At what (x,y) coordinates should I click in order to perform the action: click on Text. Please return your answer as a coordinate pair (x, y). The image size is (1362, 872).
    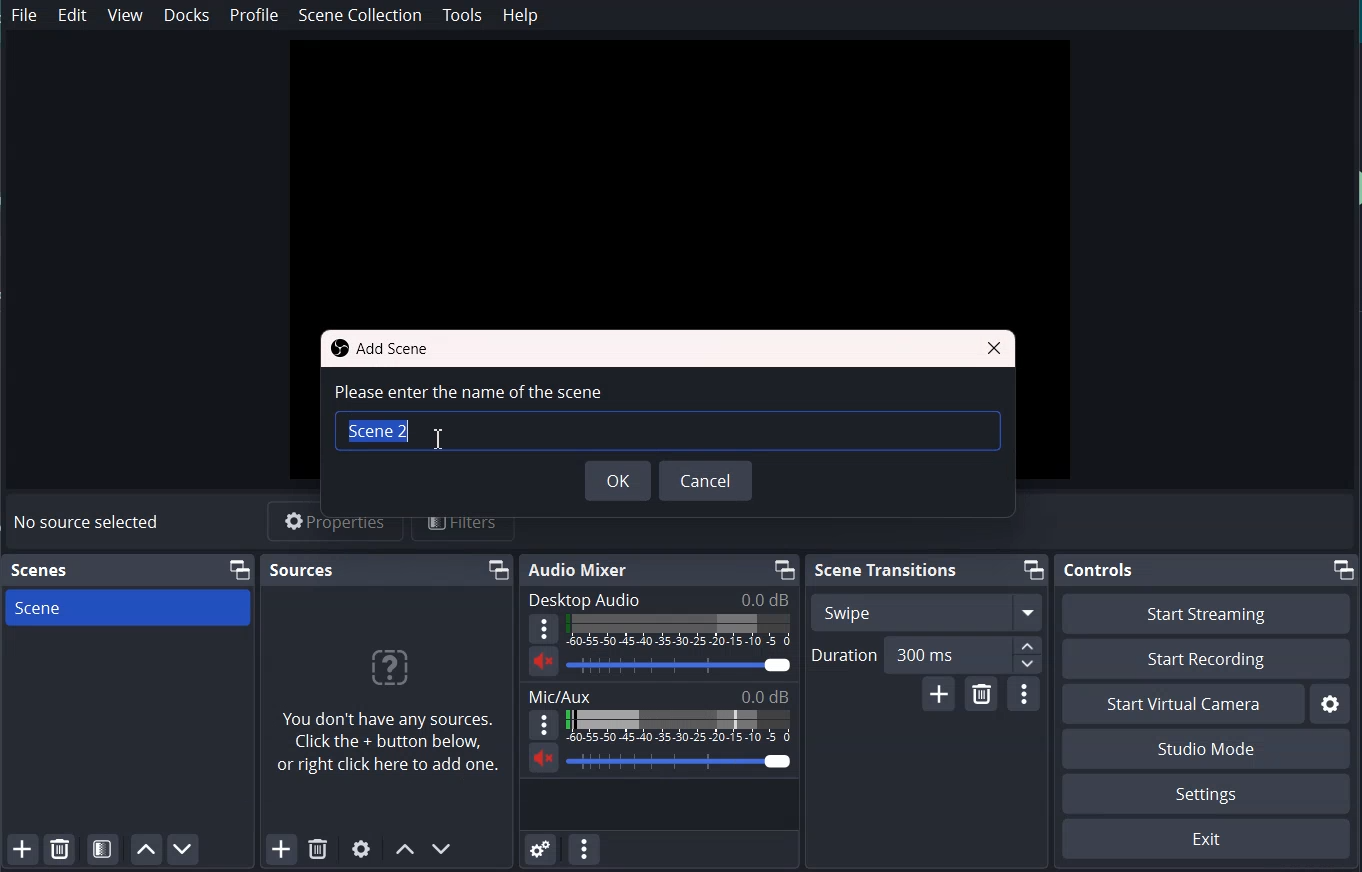
    Looking at the image, I should click on (468, 391).